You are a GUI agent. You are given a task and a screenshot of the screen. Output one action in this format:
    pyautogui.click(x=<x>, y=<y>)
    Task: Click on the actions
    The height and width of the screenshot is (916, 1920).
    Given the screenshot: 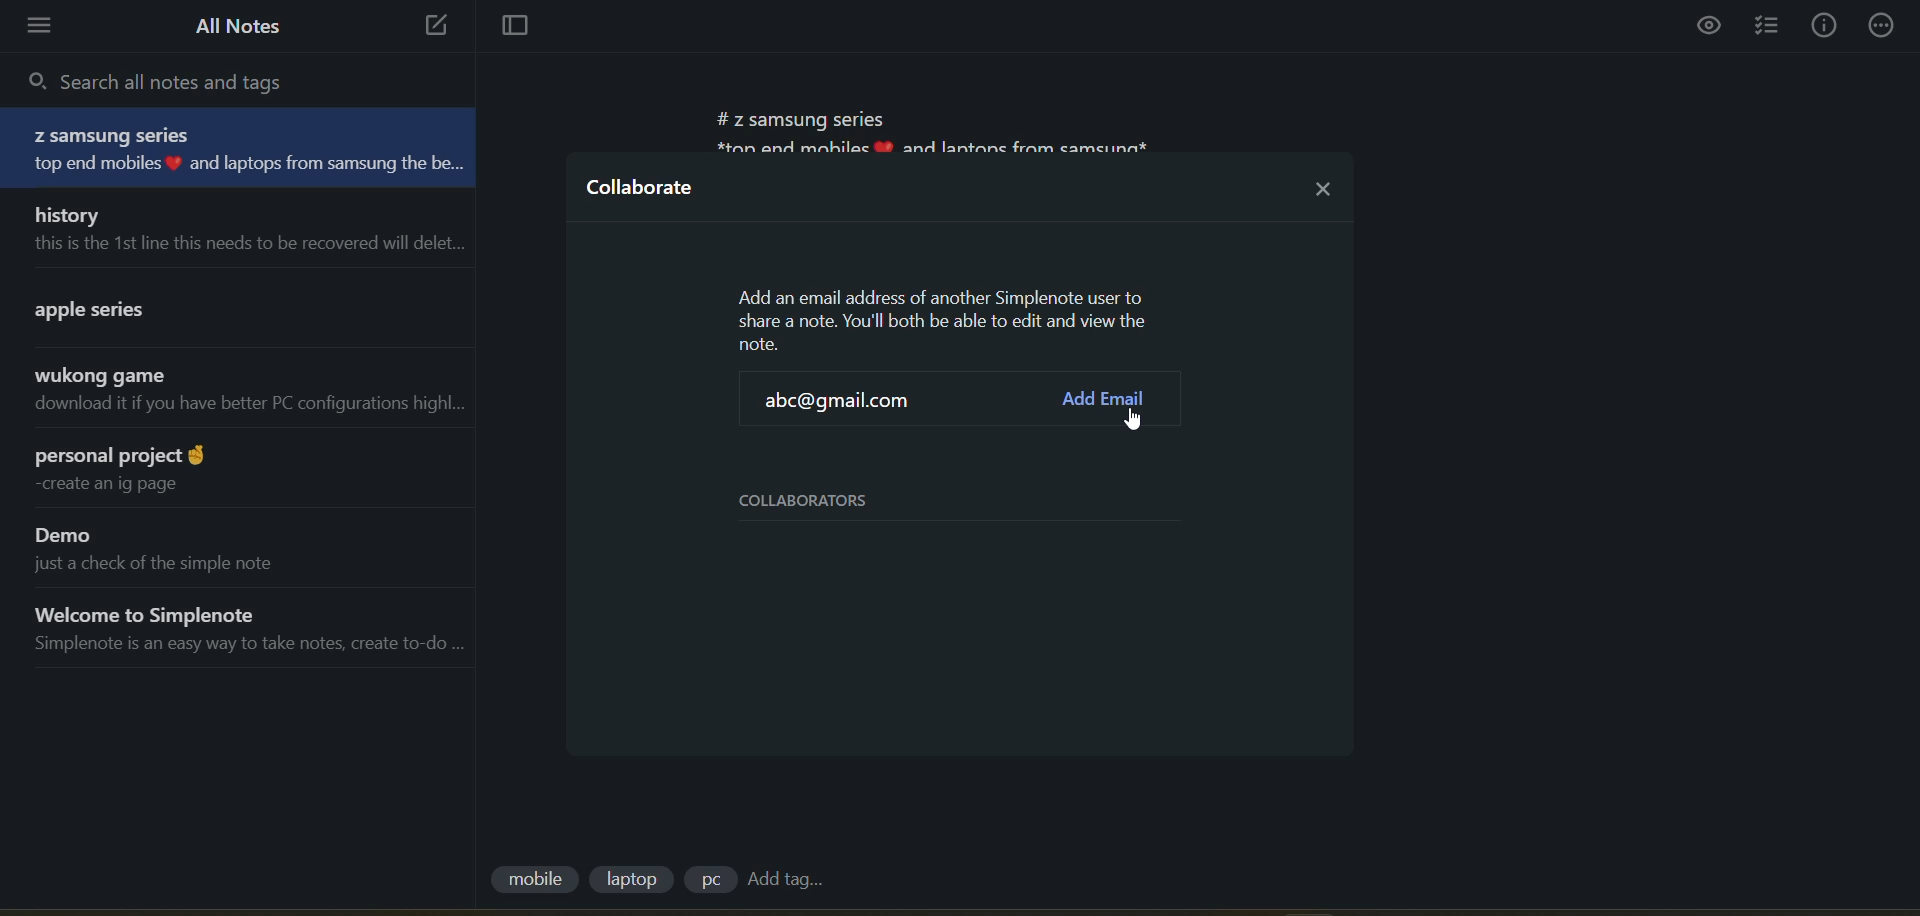 What is the action you would take?
    pyautogui.click(x=1886, y=24)
    